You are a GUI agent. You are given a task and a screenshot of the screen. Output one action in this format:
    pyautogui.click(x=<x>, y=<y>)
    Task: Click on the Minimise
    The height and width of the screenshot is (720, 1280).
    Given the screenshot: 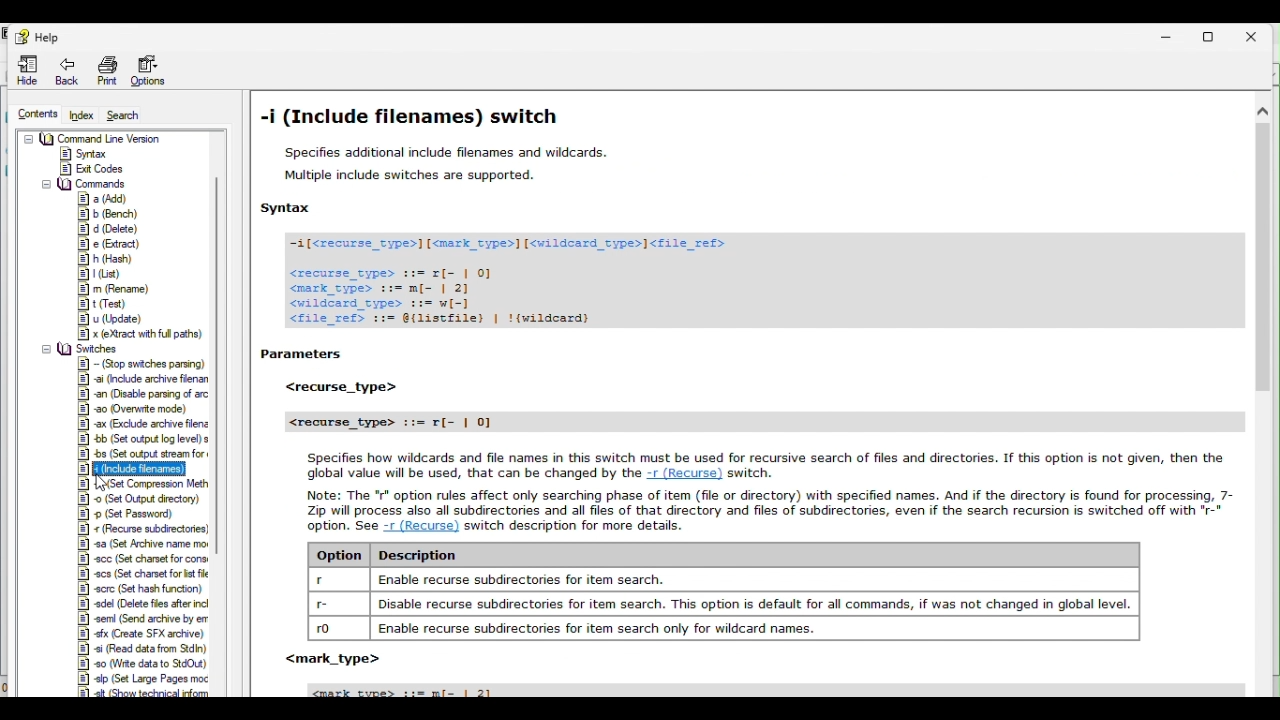 What is the action you would take?
    pyautogui.click(x=1168, y=37)
    